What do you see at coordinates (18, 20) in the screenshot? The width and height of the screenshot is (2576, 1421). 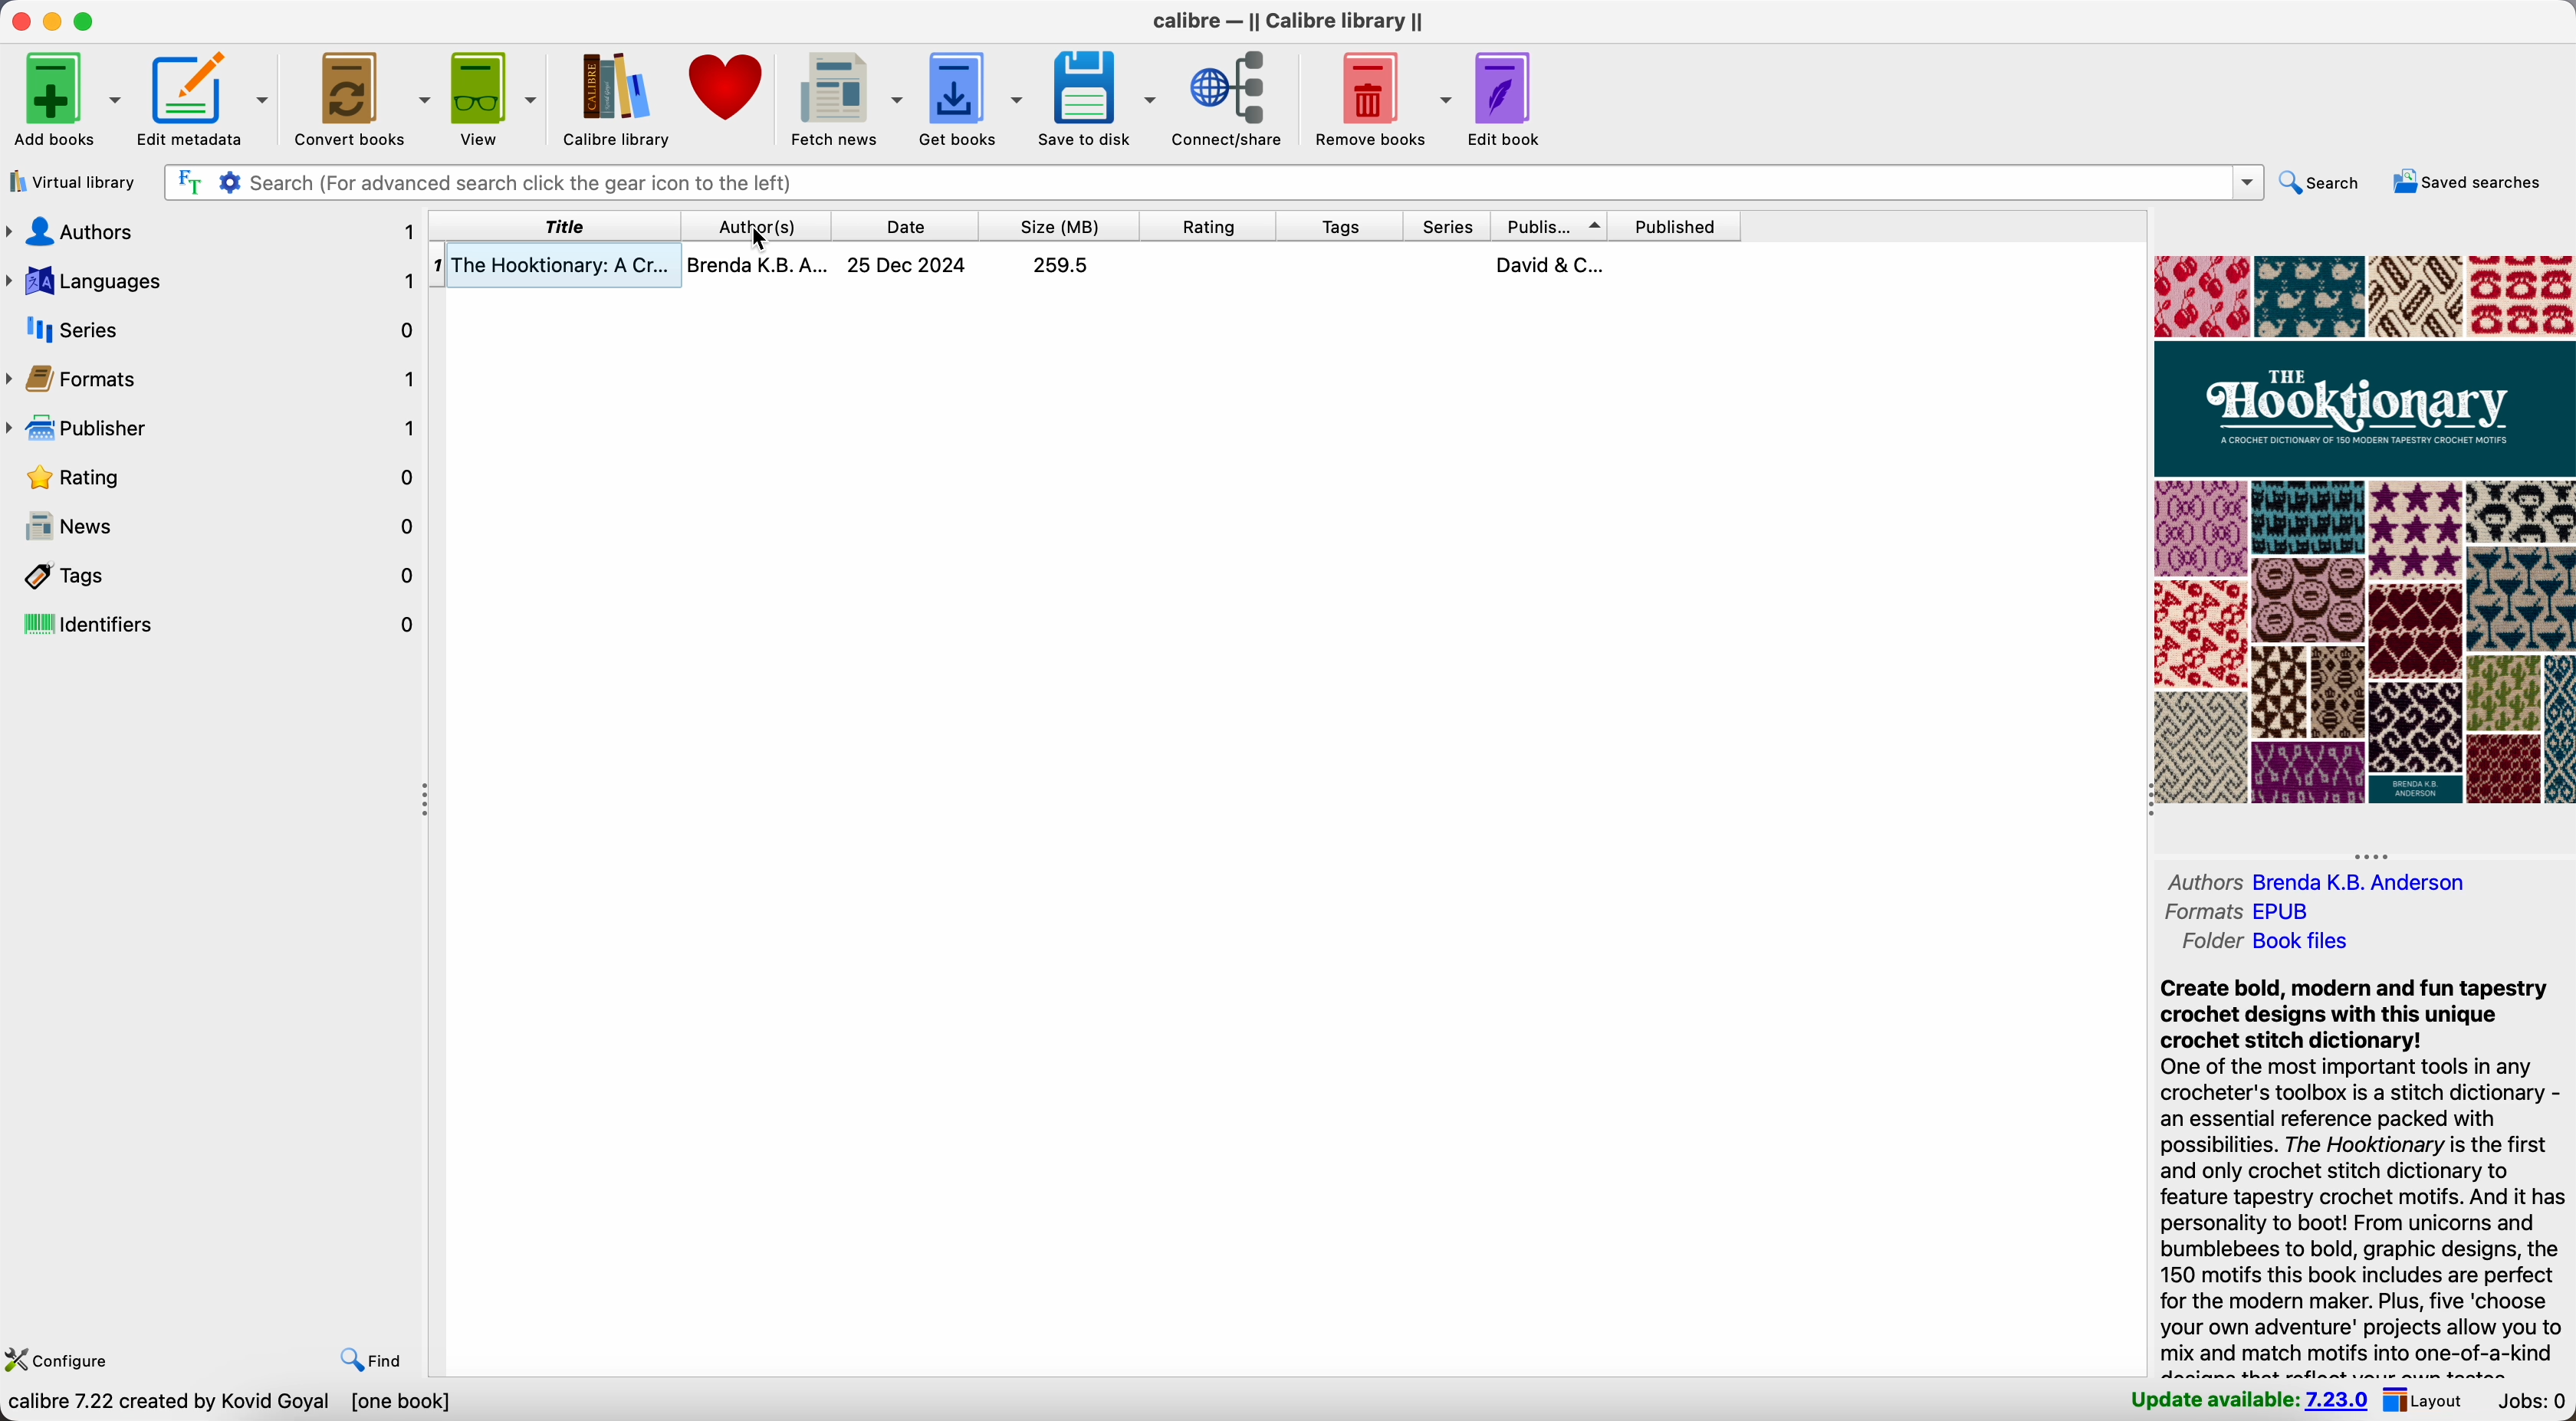 I see `close program` at bounding box center [18, 20].